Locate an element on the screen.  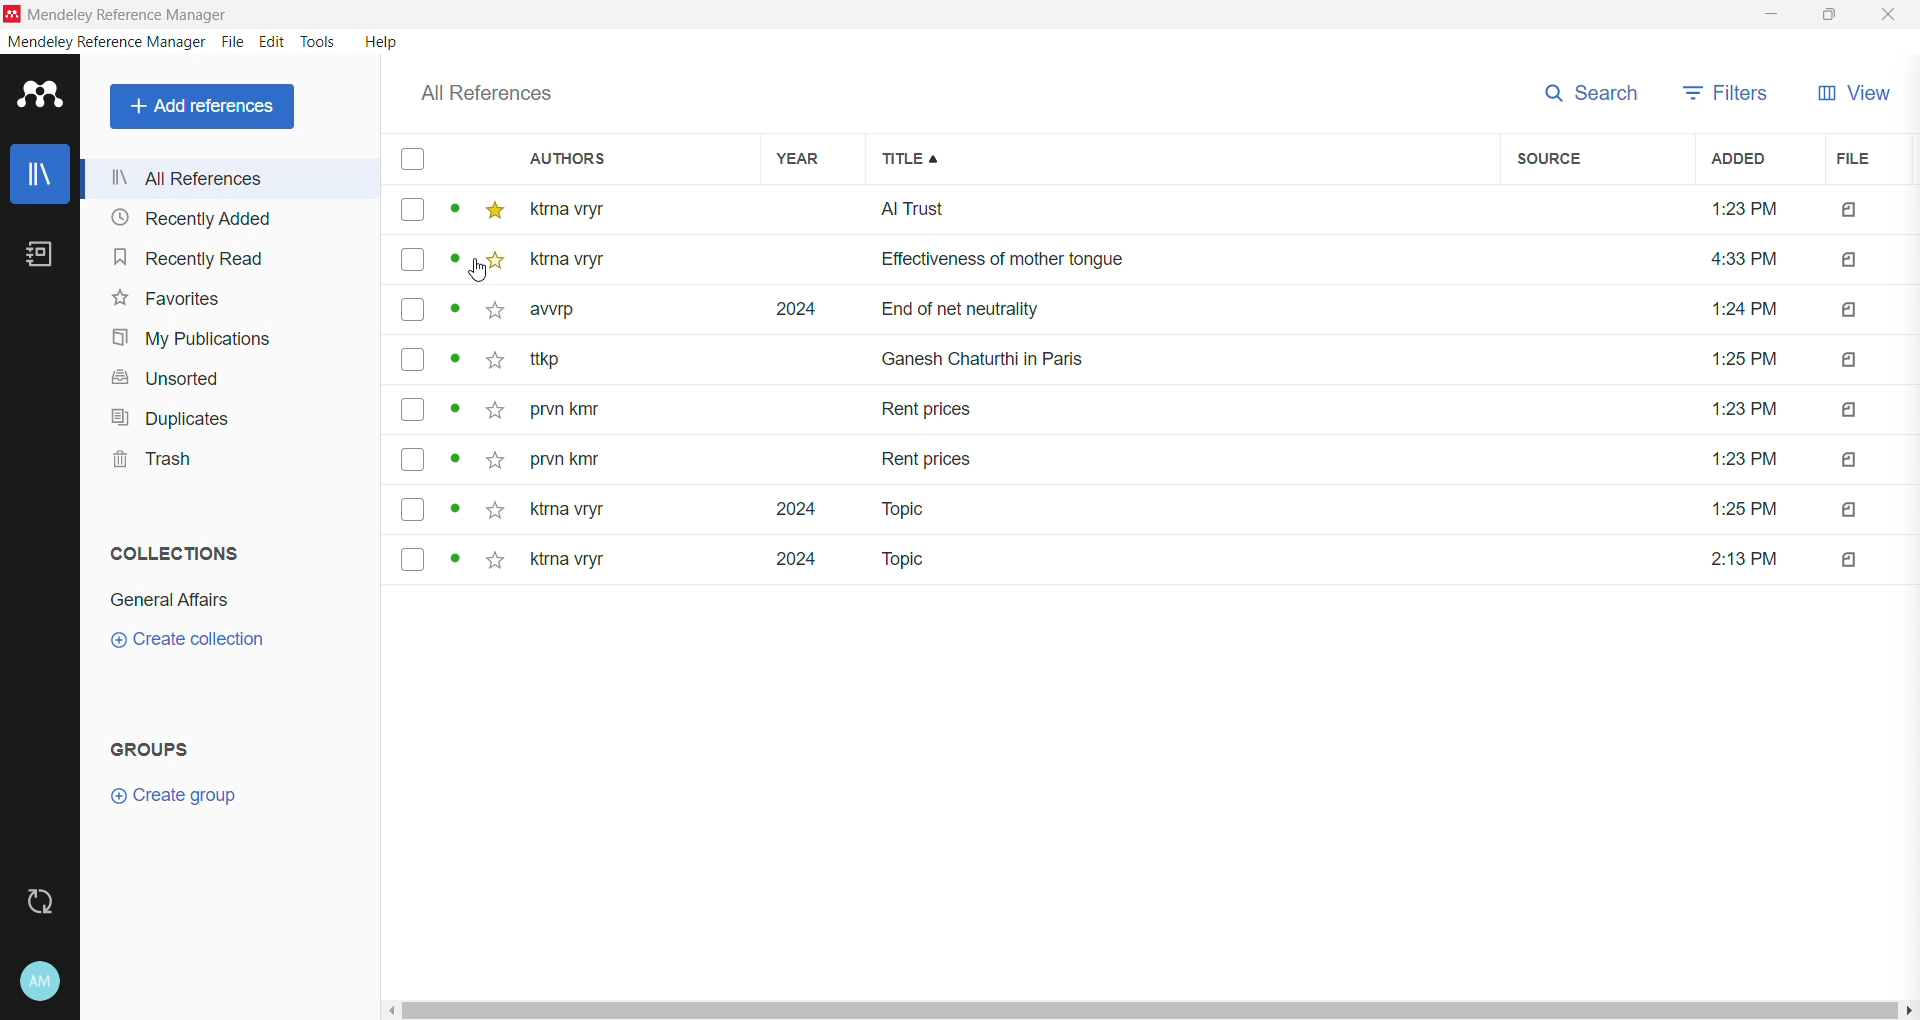
star is located at coordinates (495, 508).